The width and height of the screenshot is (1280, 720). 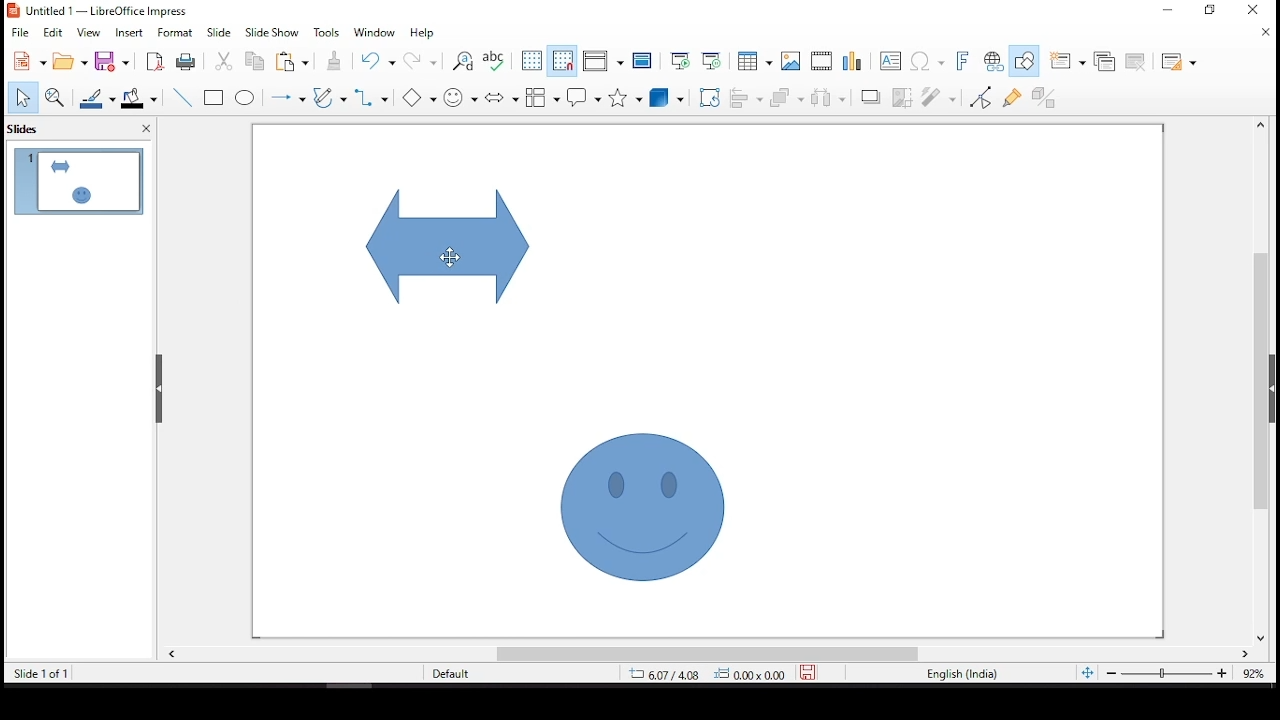 I want to click on redo, so click(x=419, y=62).